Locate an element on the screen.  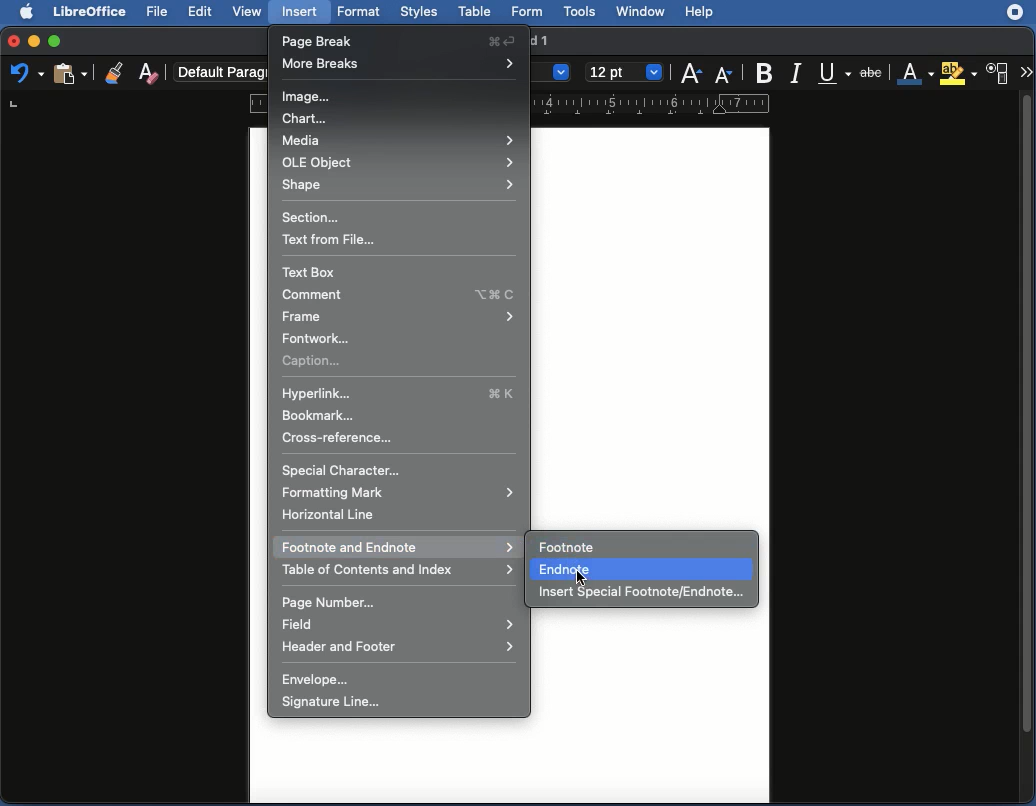
Header and footer is located at coordinates (398, 647).